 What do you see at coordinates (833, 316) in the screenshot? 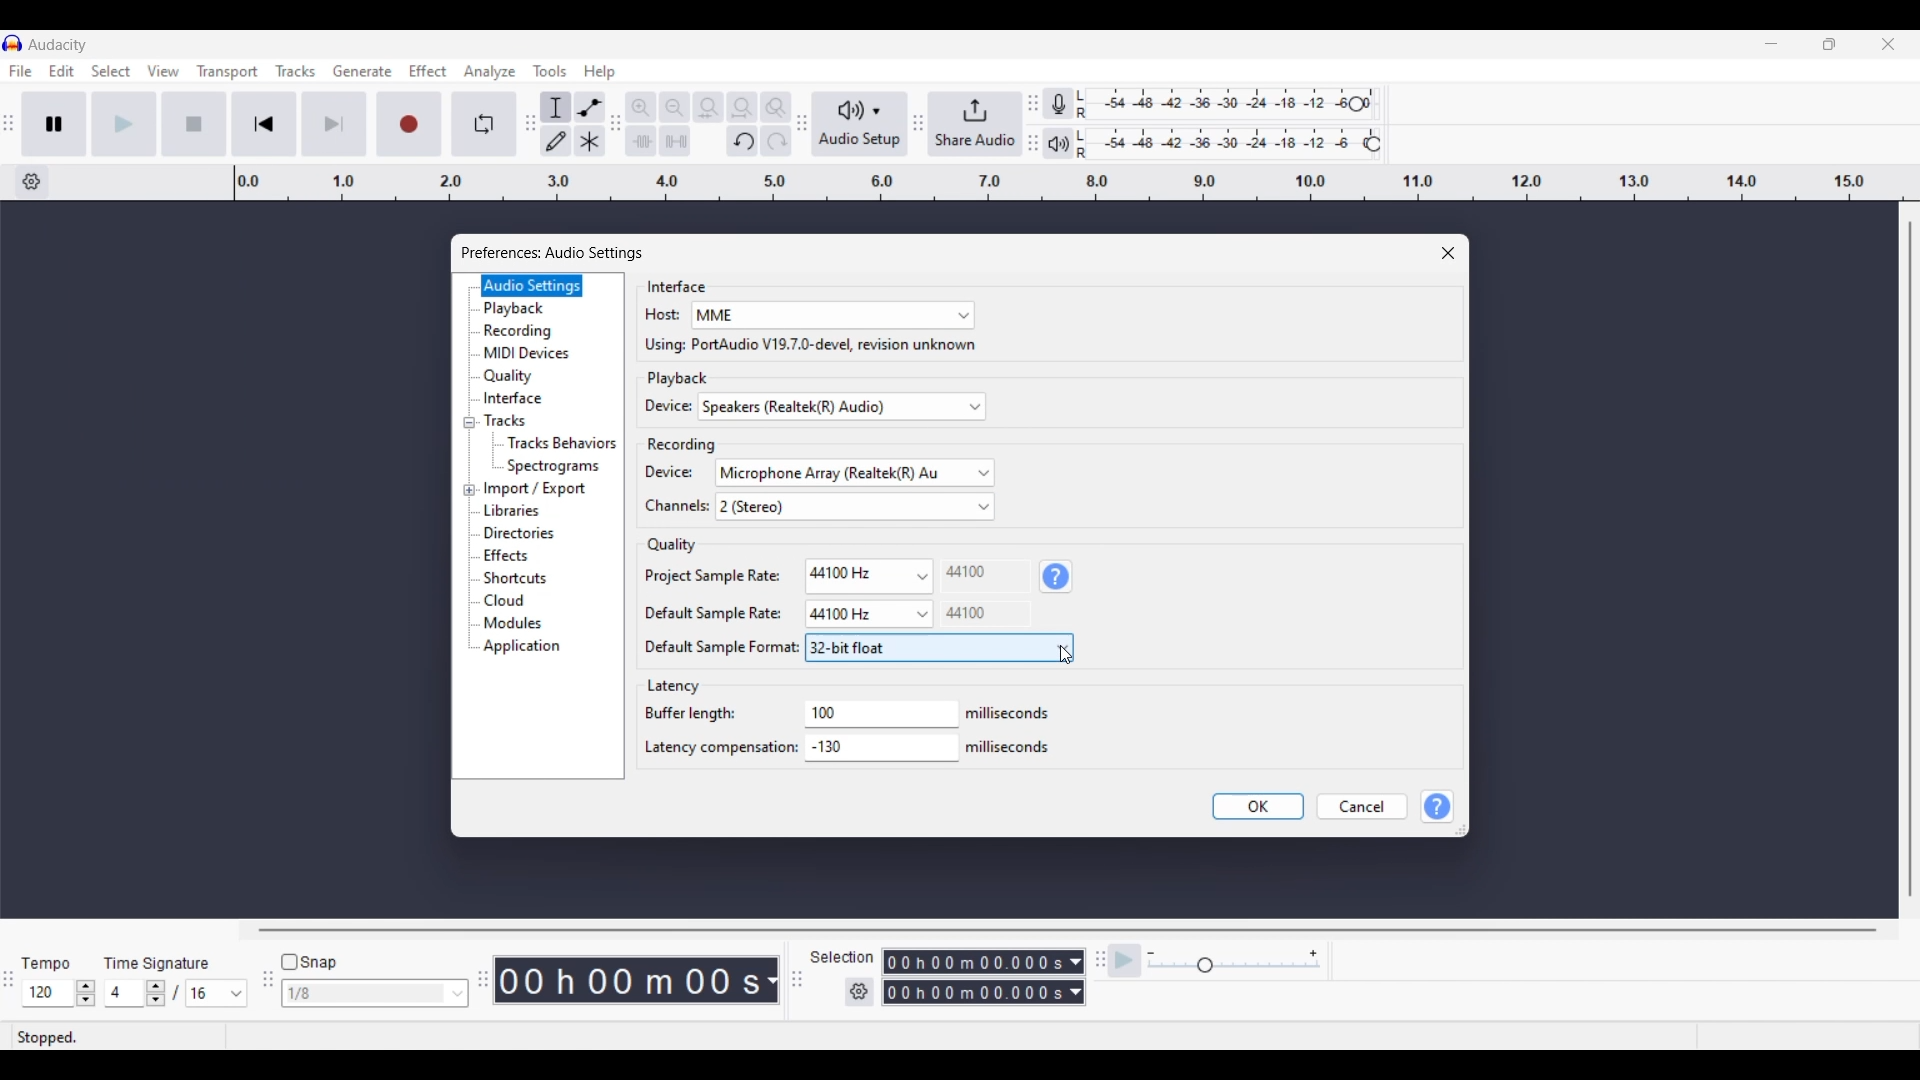
I see `Host options` at bounding box center [833, 316].